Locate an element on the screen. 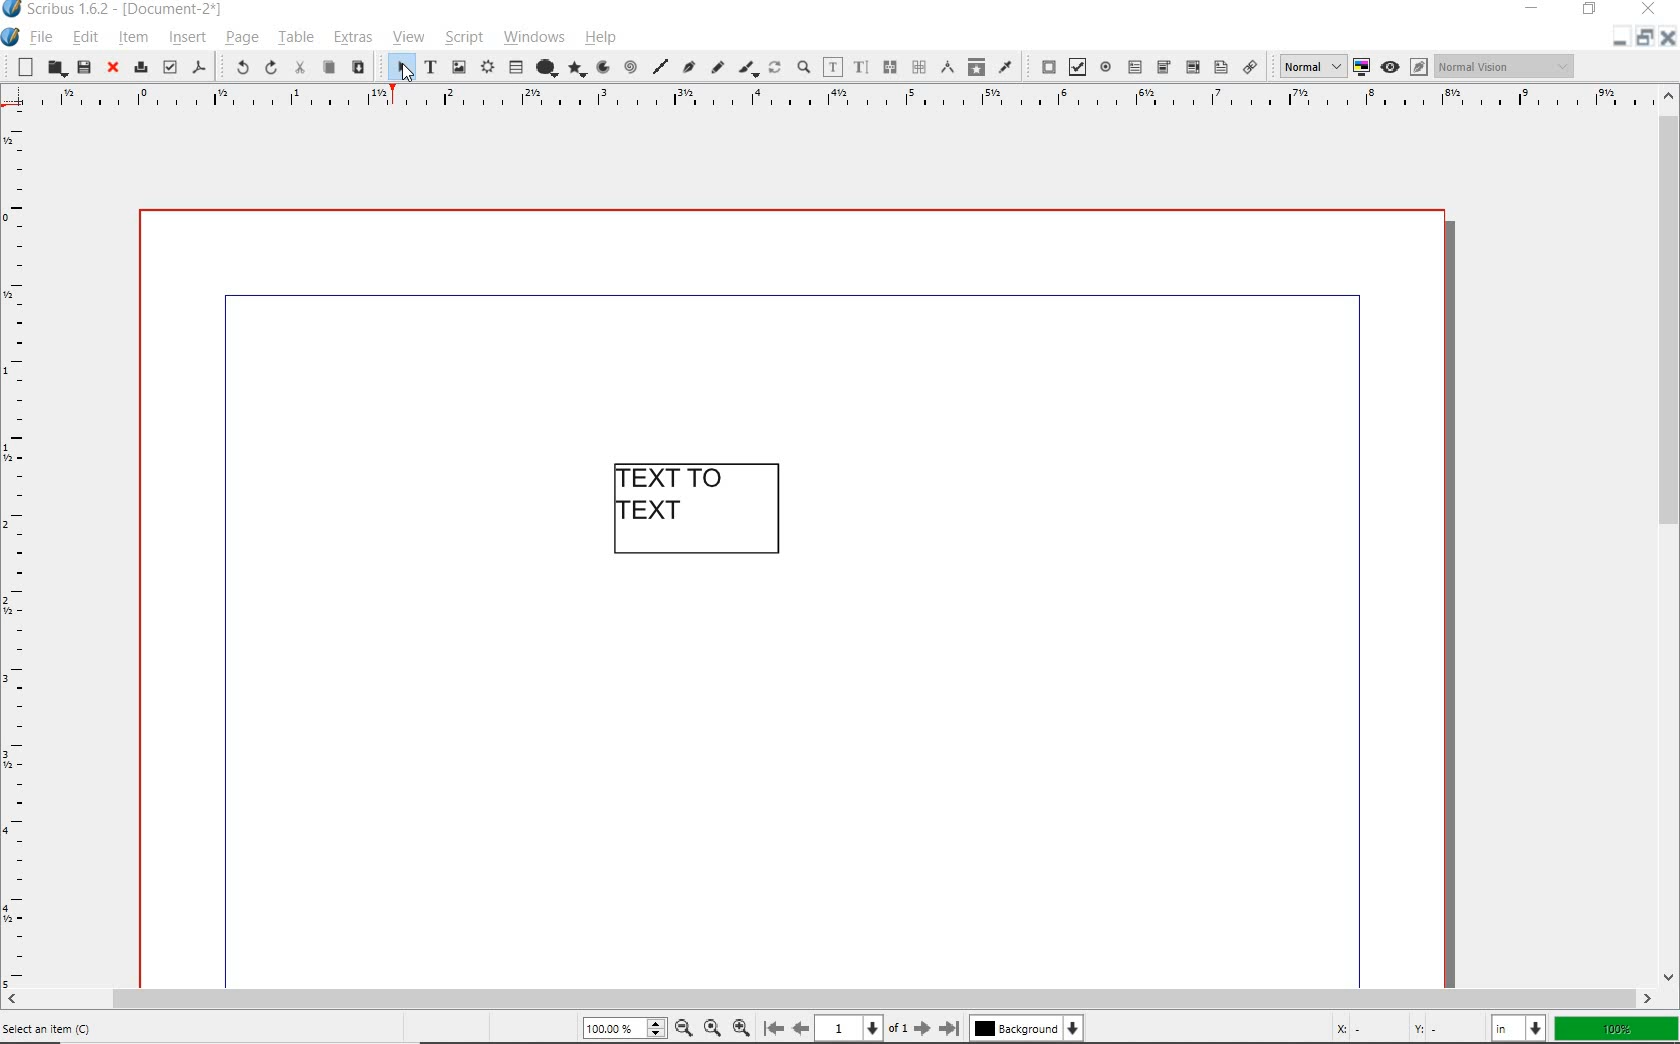 This screenshot has width=1680, height=1044. pdf radio button is located at coordinates (1105, 67).